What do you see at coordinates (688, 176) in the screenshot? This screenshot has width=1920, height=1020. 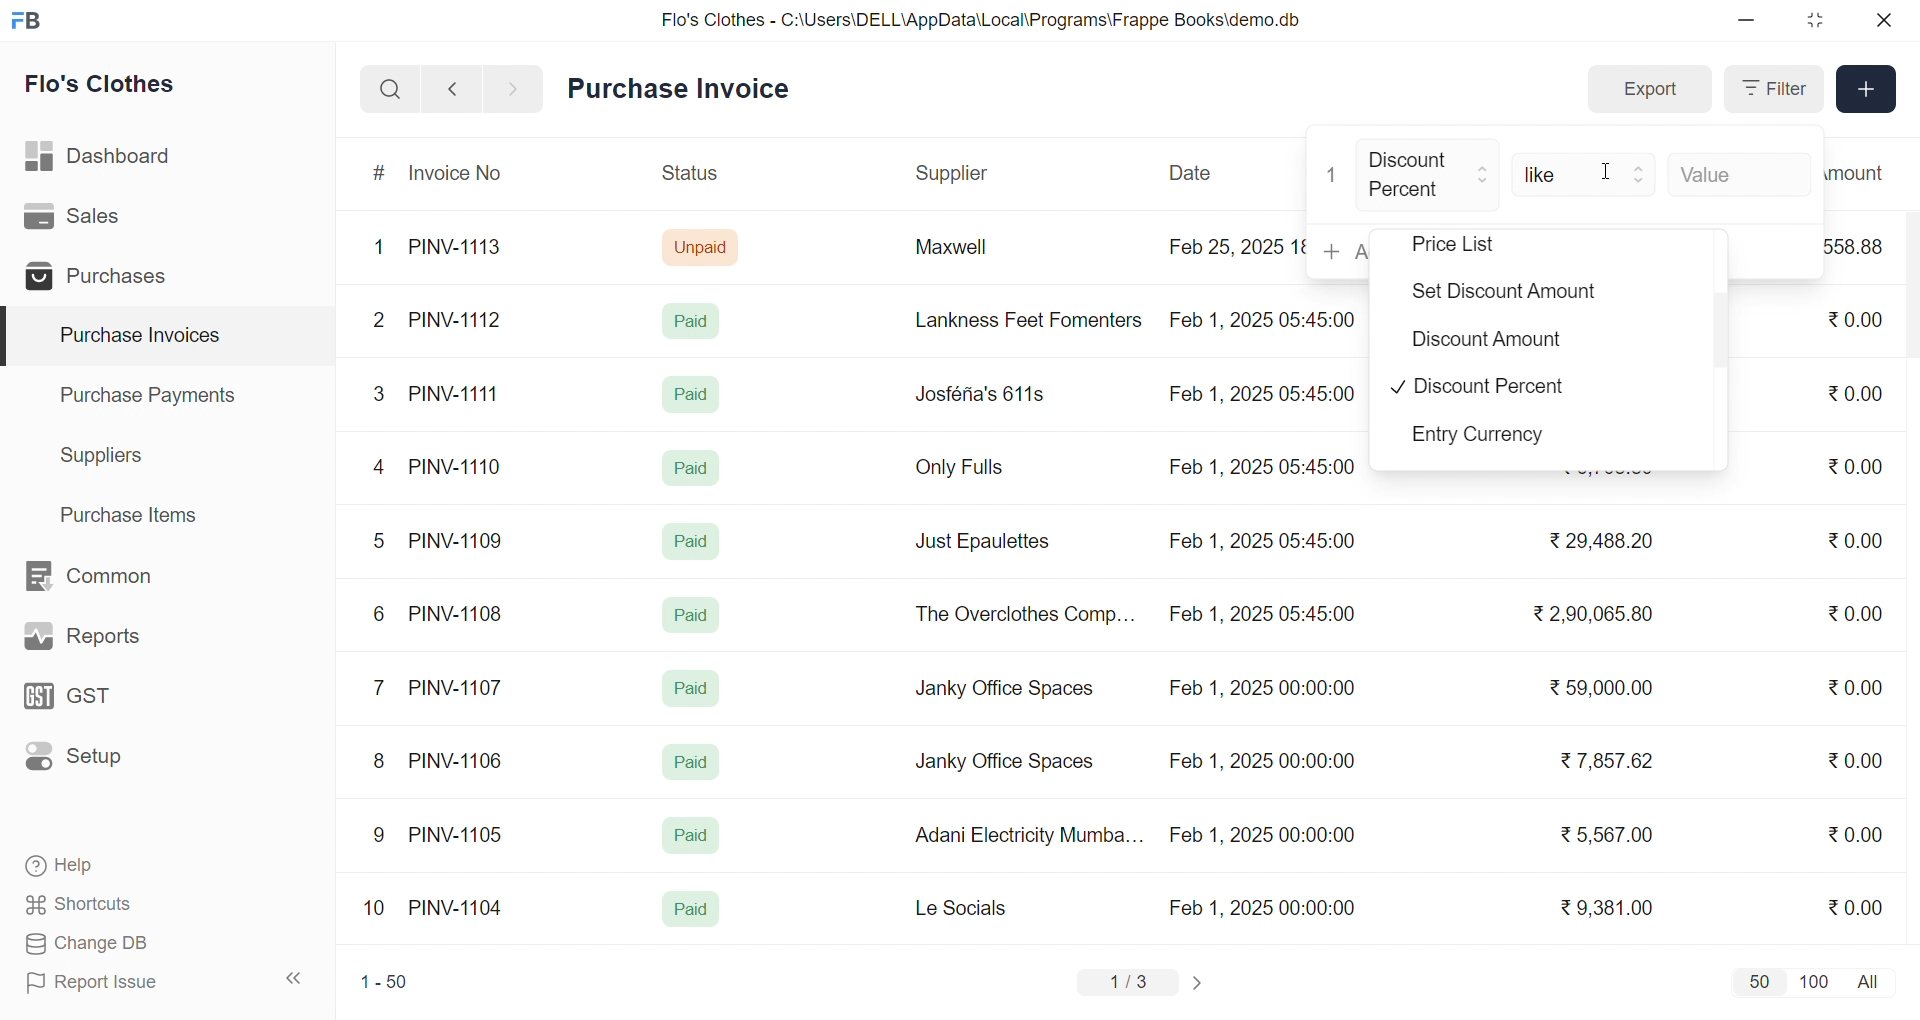 I see `Status` at bounding box center [688, 176].